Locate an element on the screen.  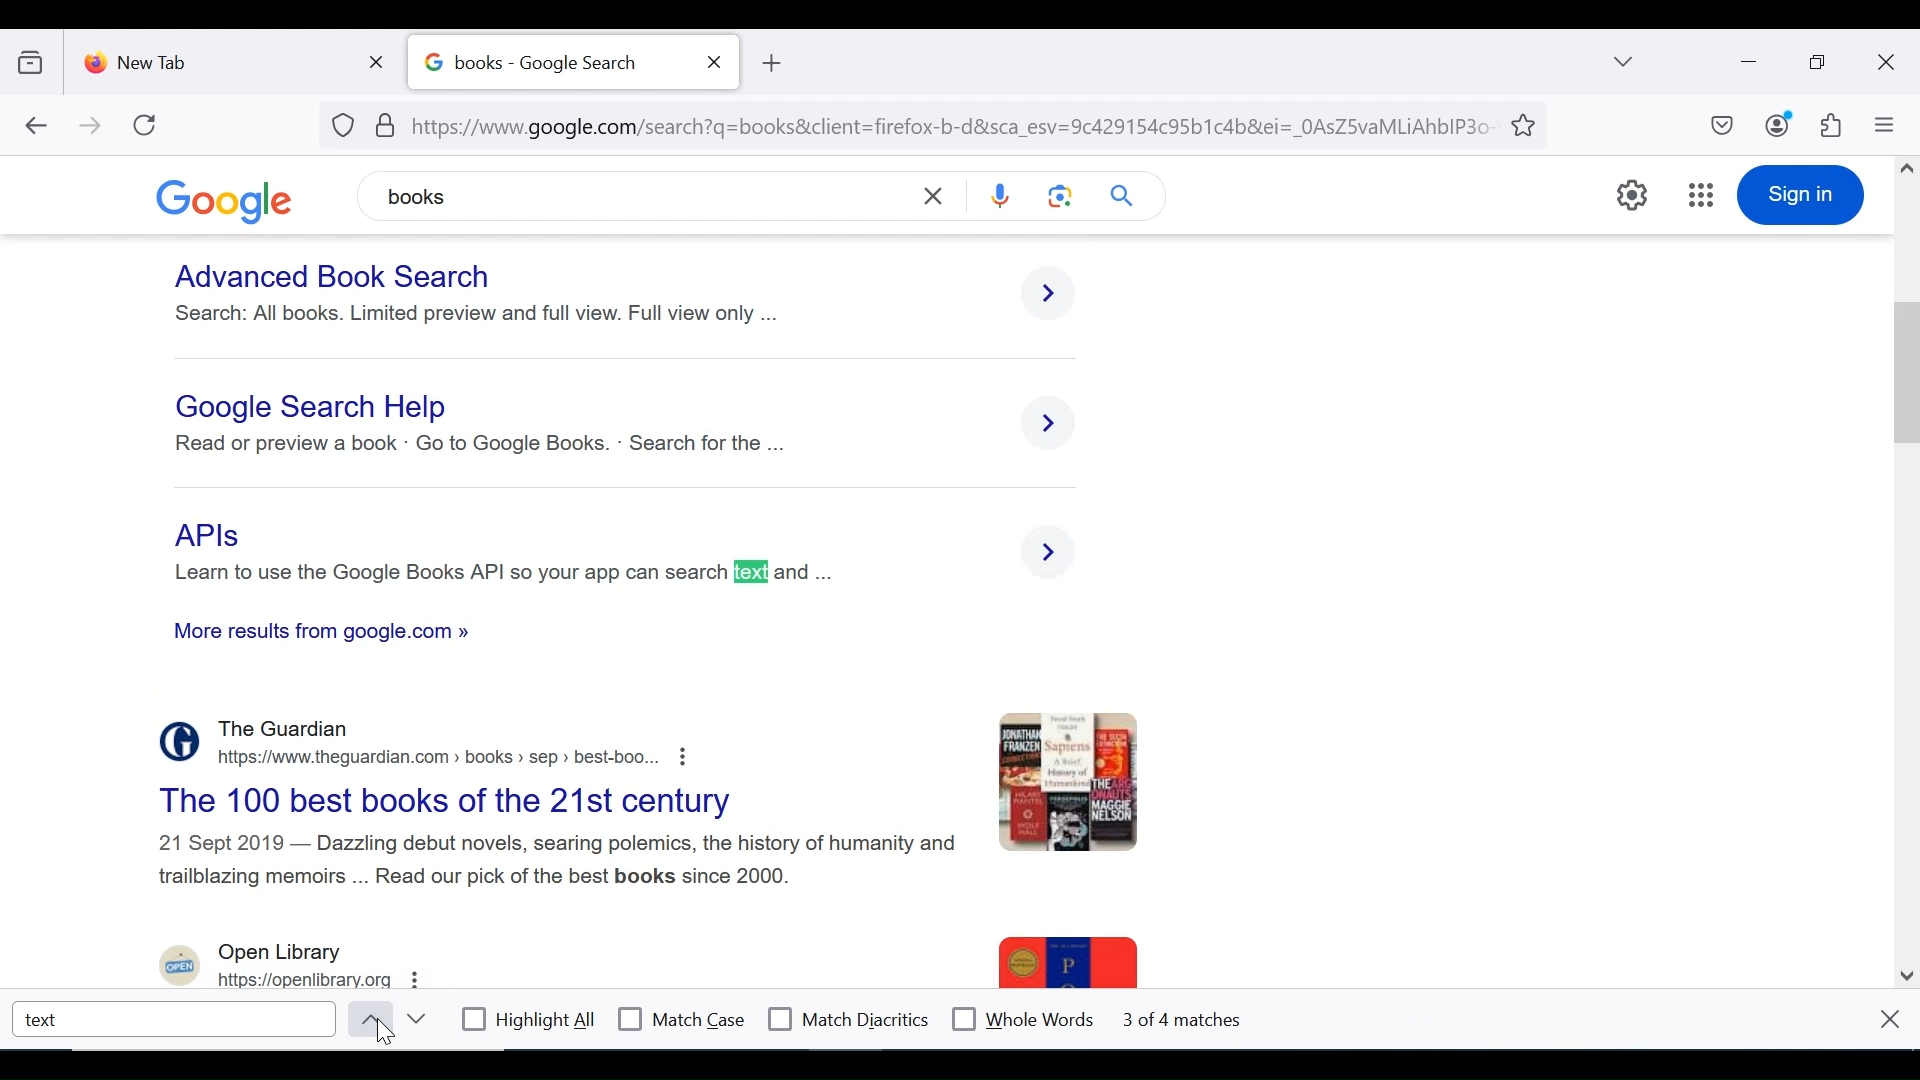
open application menu is located at coordinates (1883, 125).